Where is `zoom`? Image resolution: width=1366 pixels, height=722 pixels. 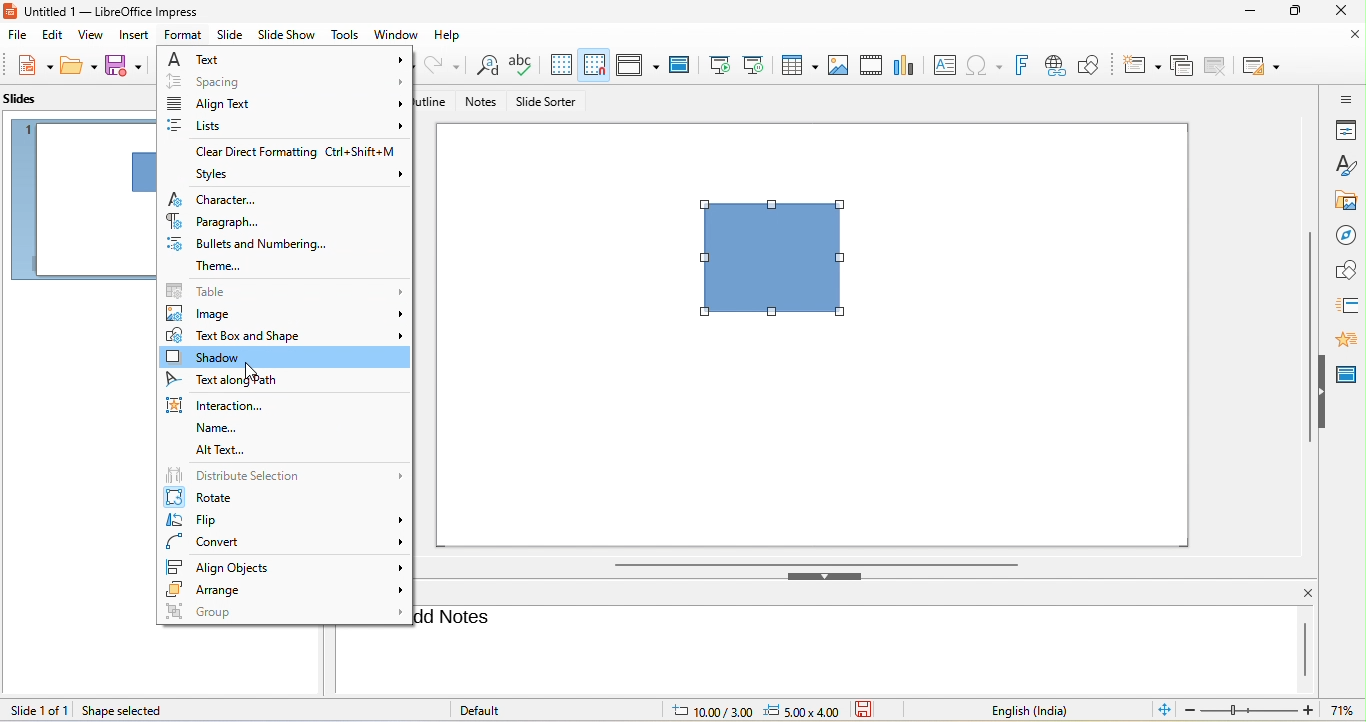
zoom is located at coordinates (1273, 710).